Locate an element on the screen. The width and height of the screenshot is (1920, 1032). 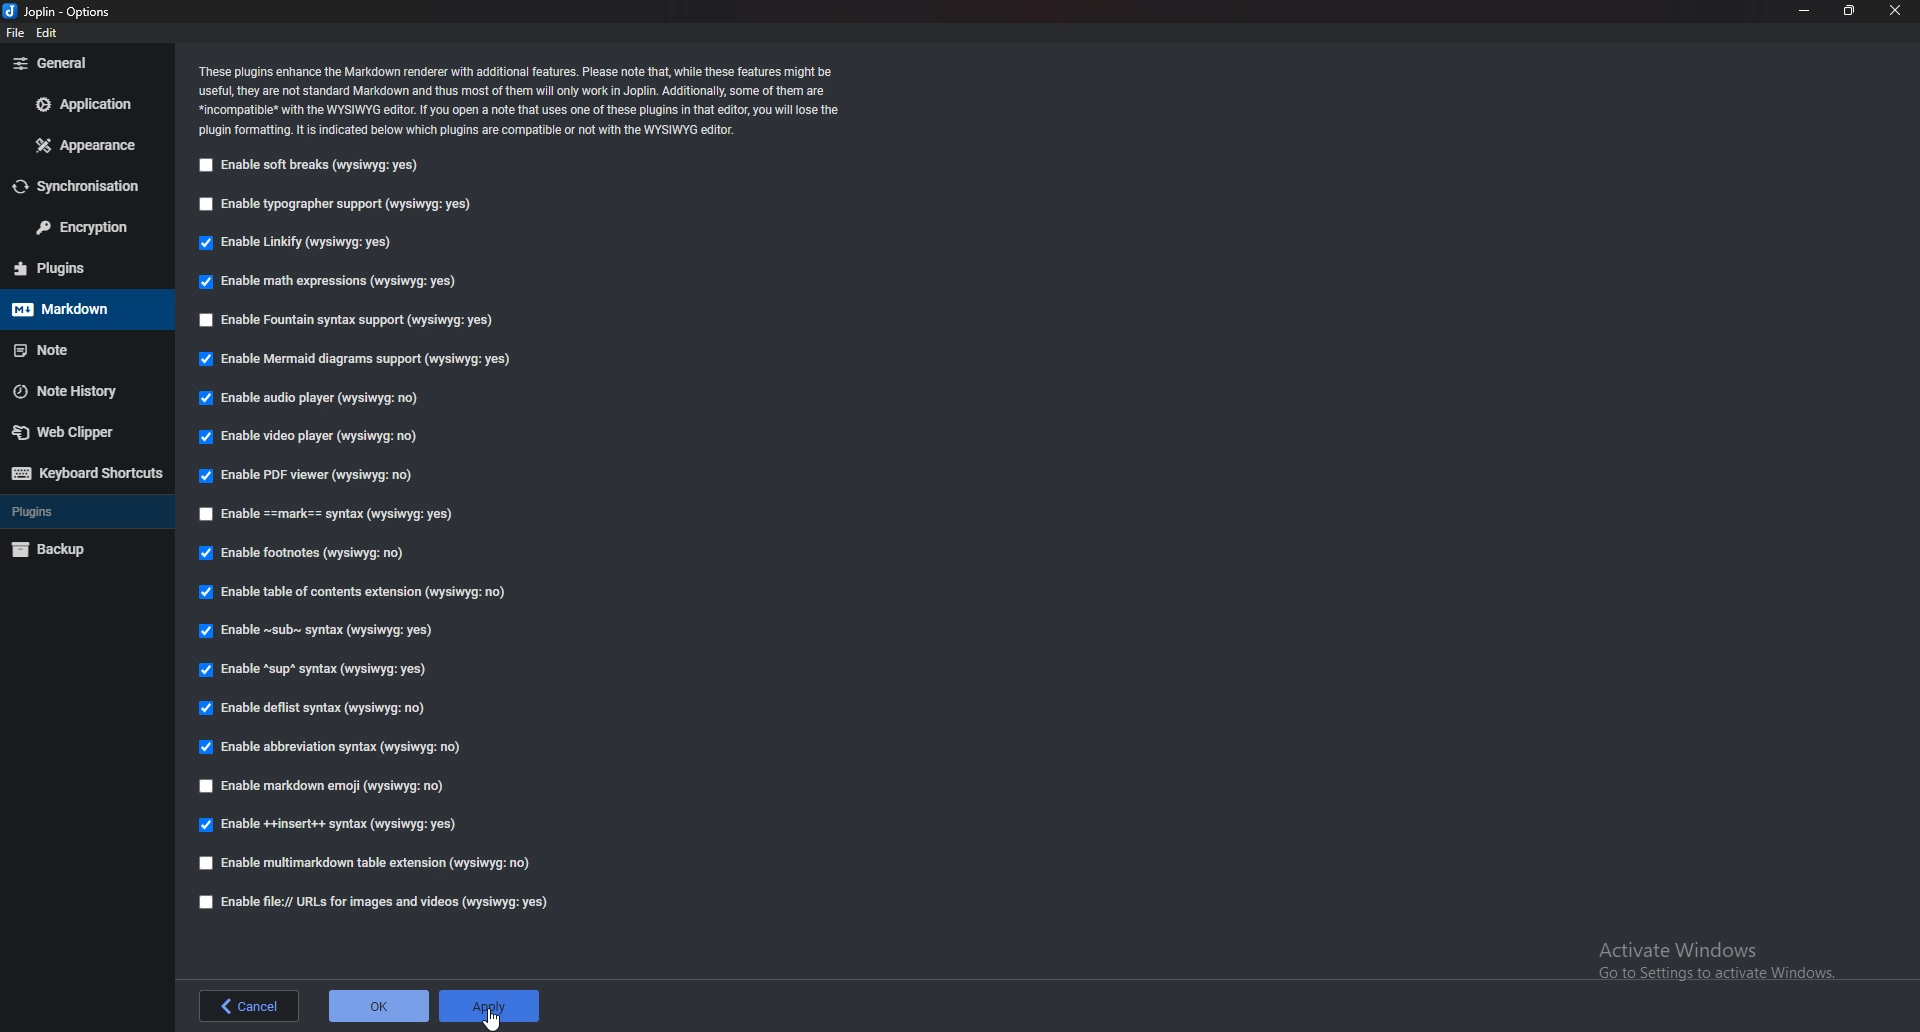
Enable linkify is located at coordinates (300, 242).